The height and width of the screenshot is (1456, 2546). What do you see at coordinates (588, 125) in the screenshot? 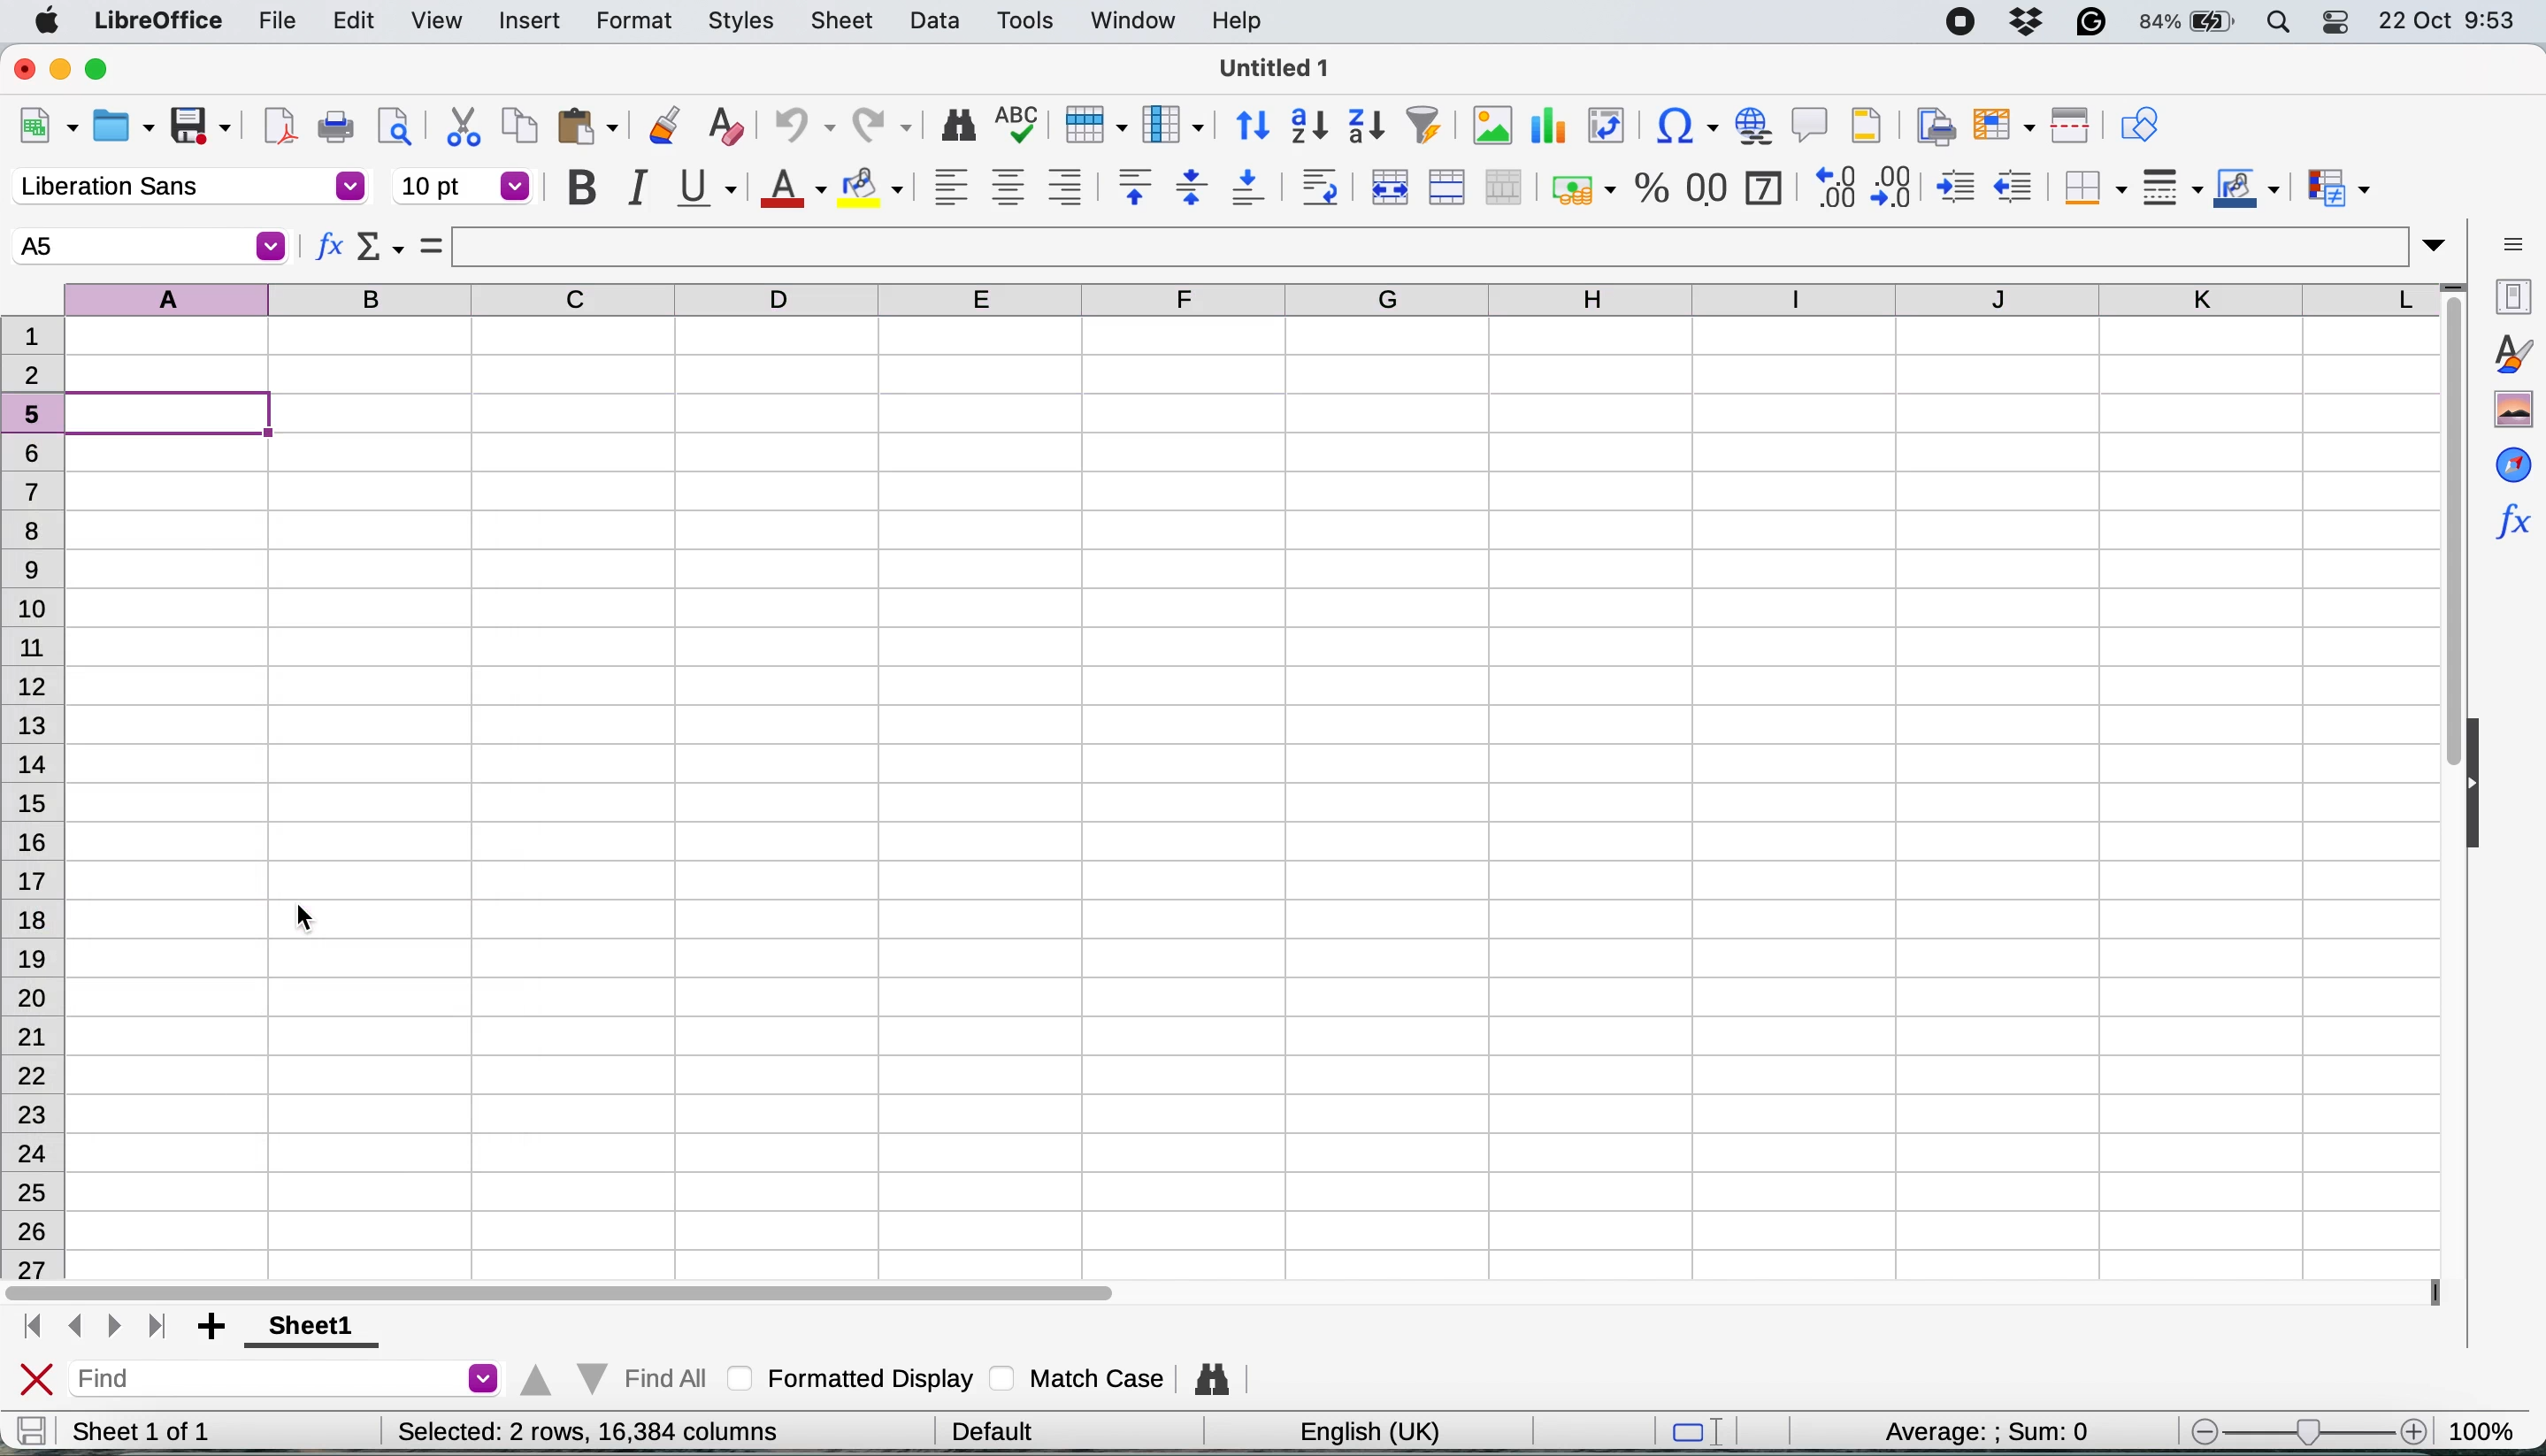
I see `paste` at bounding box center [588, 125].